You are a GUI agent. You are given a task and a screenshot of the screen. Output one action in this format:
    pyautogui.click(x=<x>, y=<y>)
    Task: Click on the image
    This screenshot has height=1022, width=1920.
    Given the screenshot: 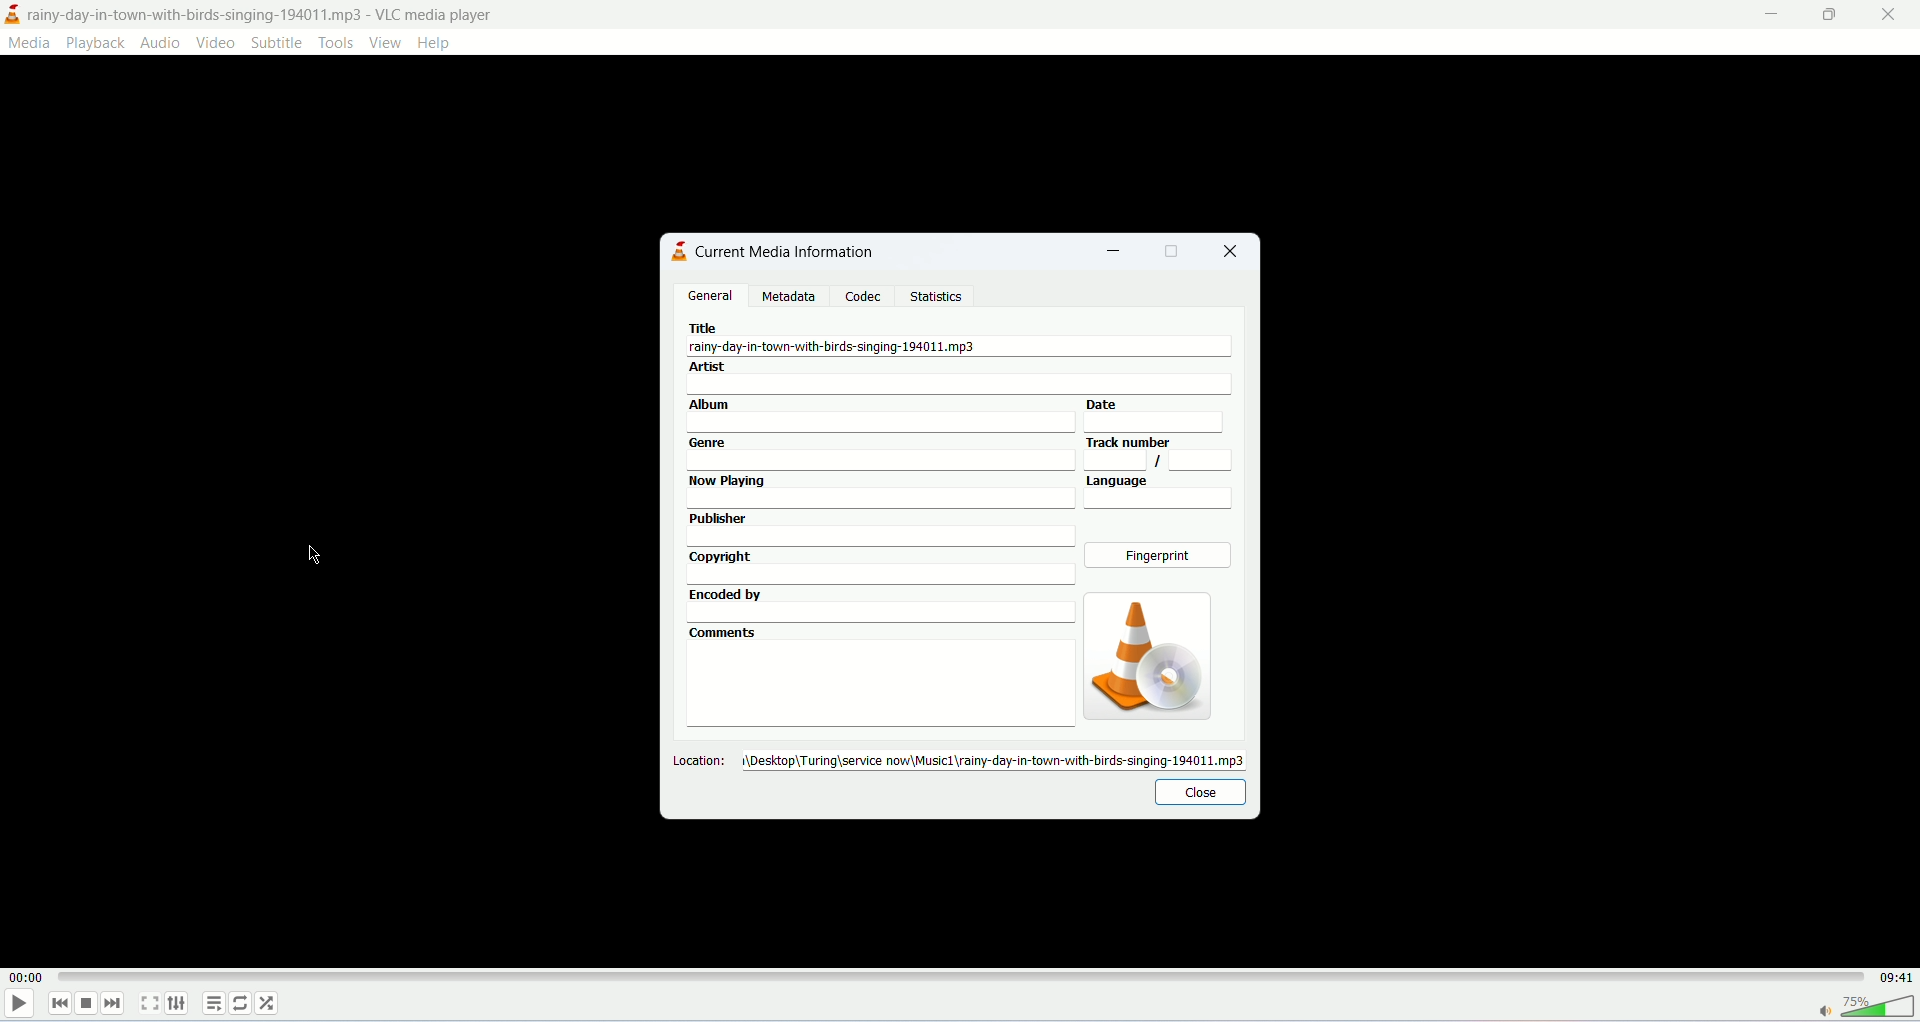 What is the action you would take?
    pyautogui.click(x=1150, y=657)
    